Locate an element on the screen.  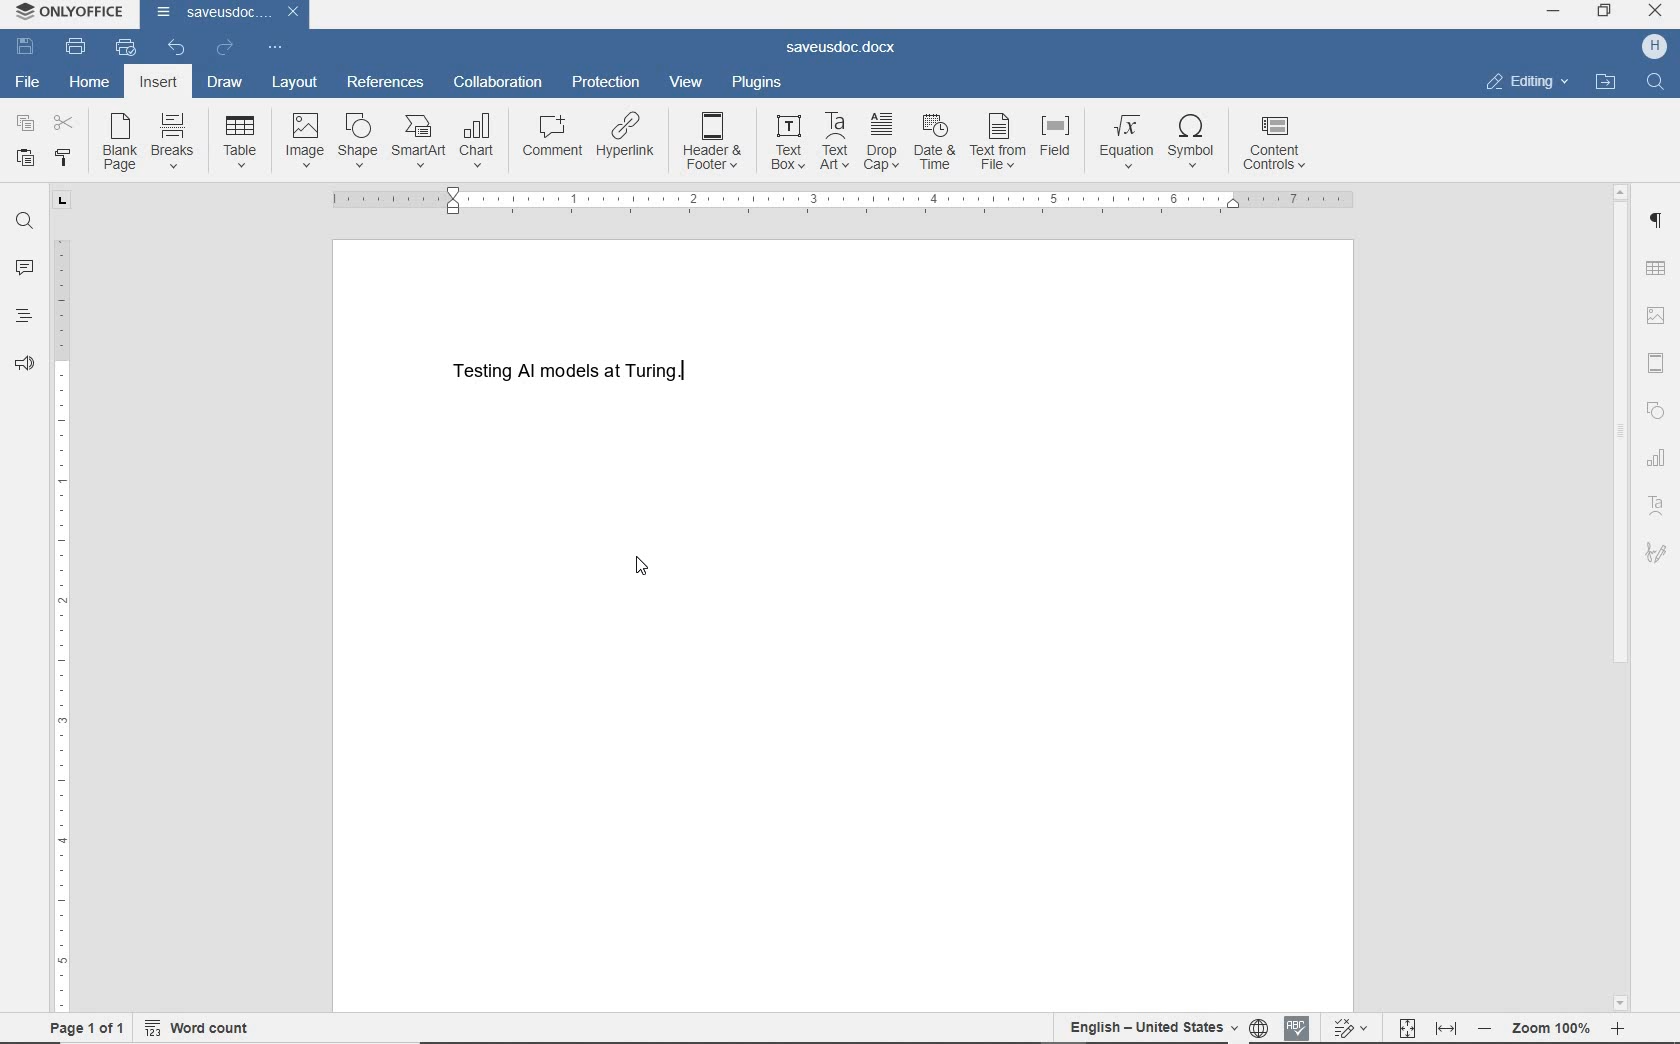
protection is located at coordinates (606, 79).